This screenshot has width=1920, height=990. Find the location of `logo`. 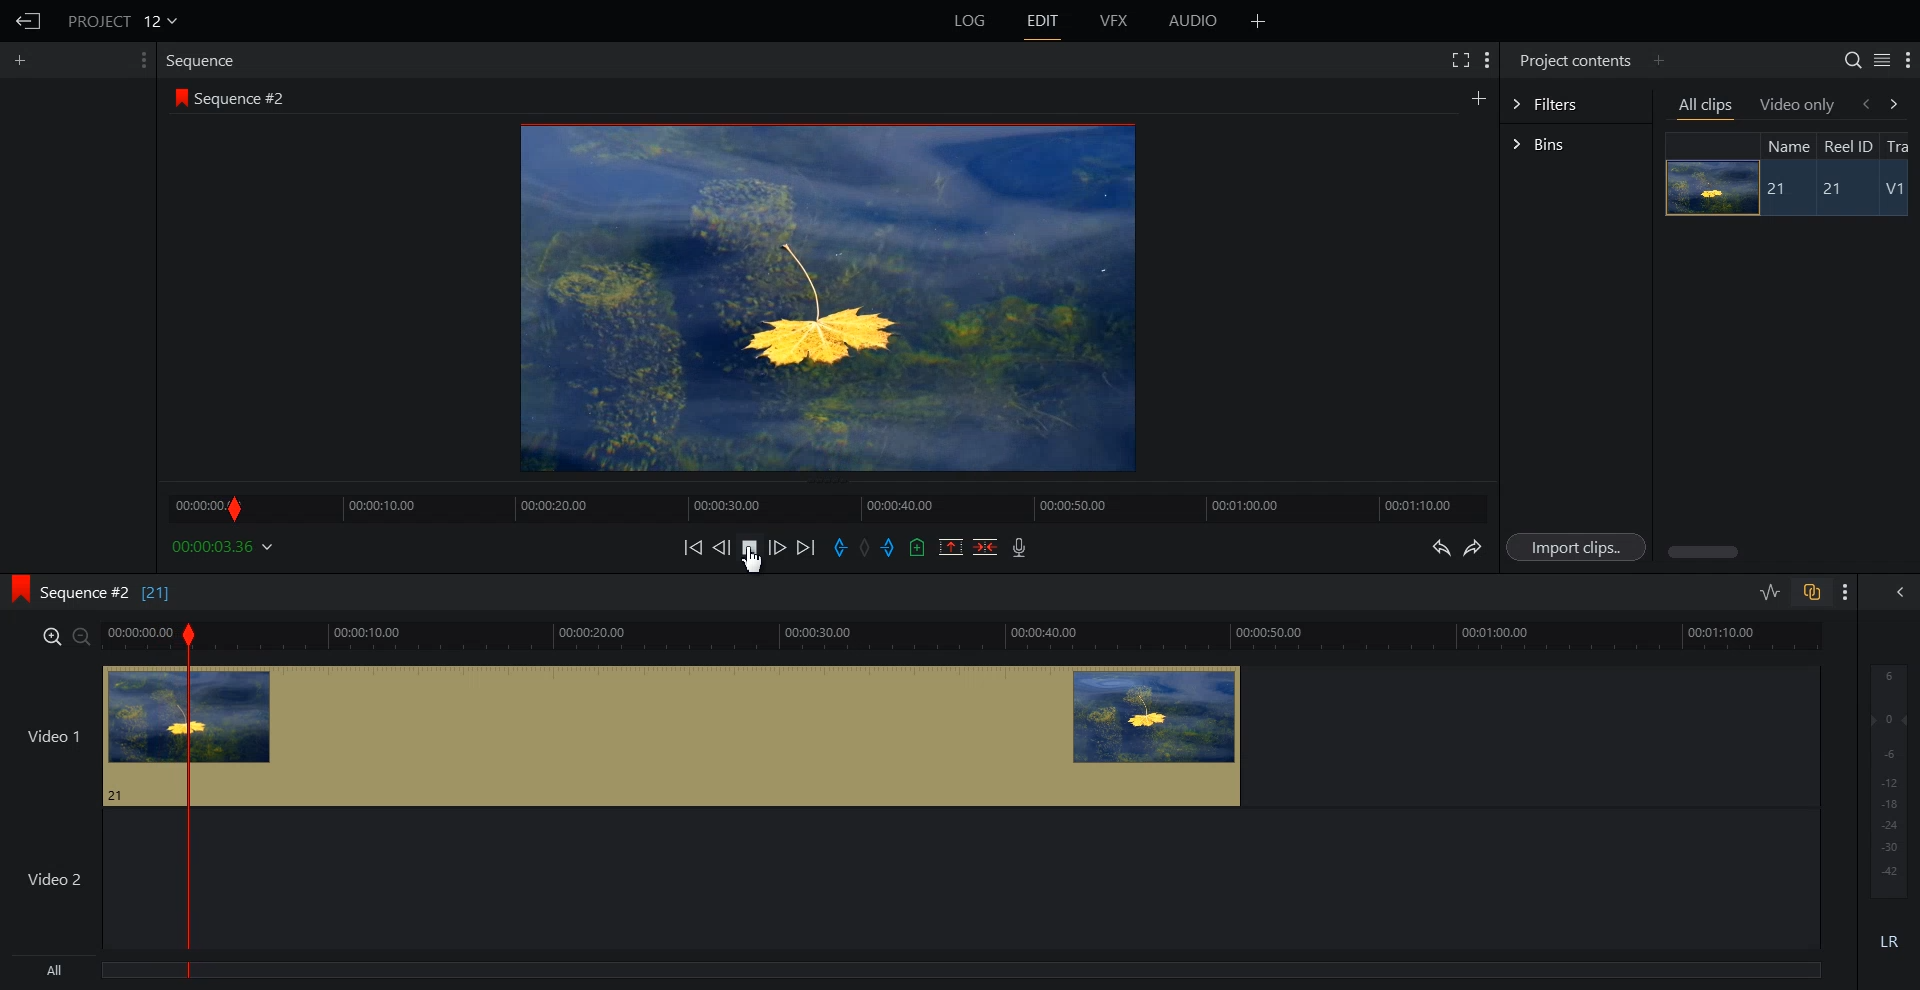

logo is located at coordinates (177, 97).